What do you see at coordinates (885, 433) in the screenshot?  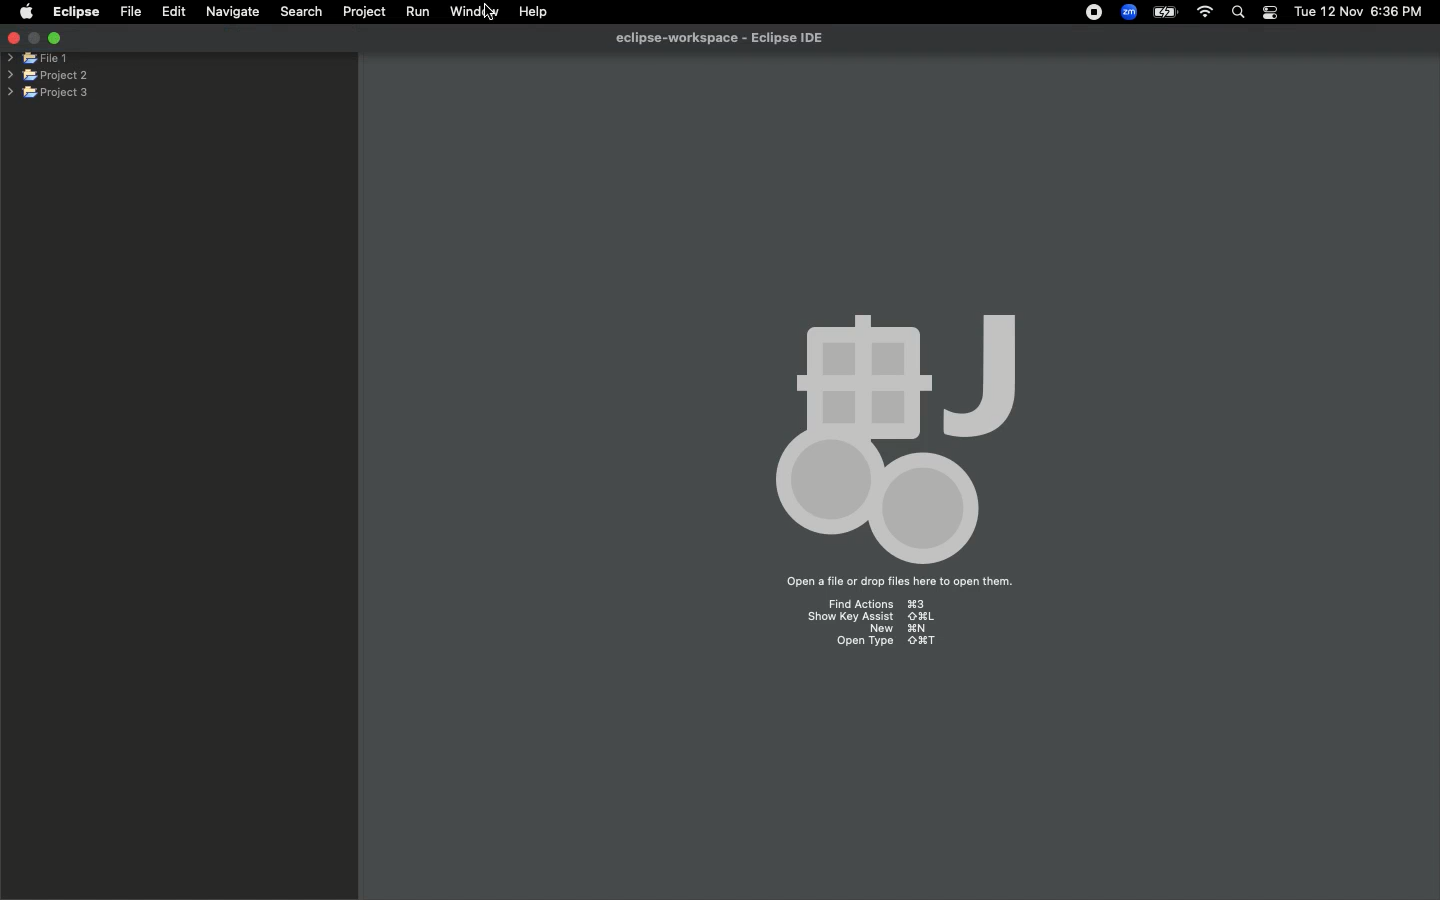 I see `Icon` at bounding box center [885, 433].